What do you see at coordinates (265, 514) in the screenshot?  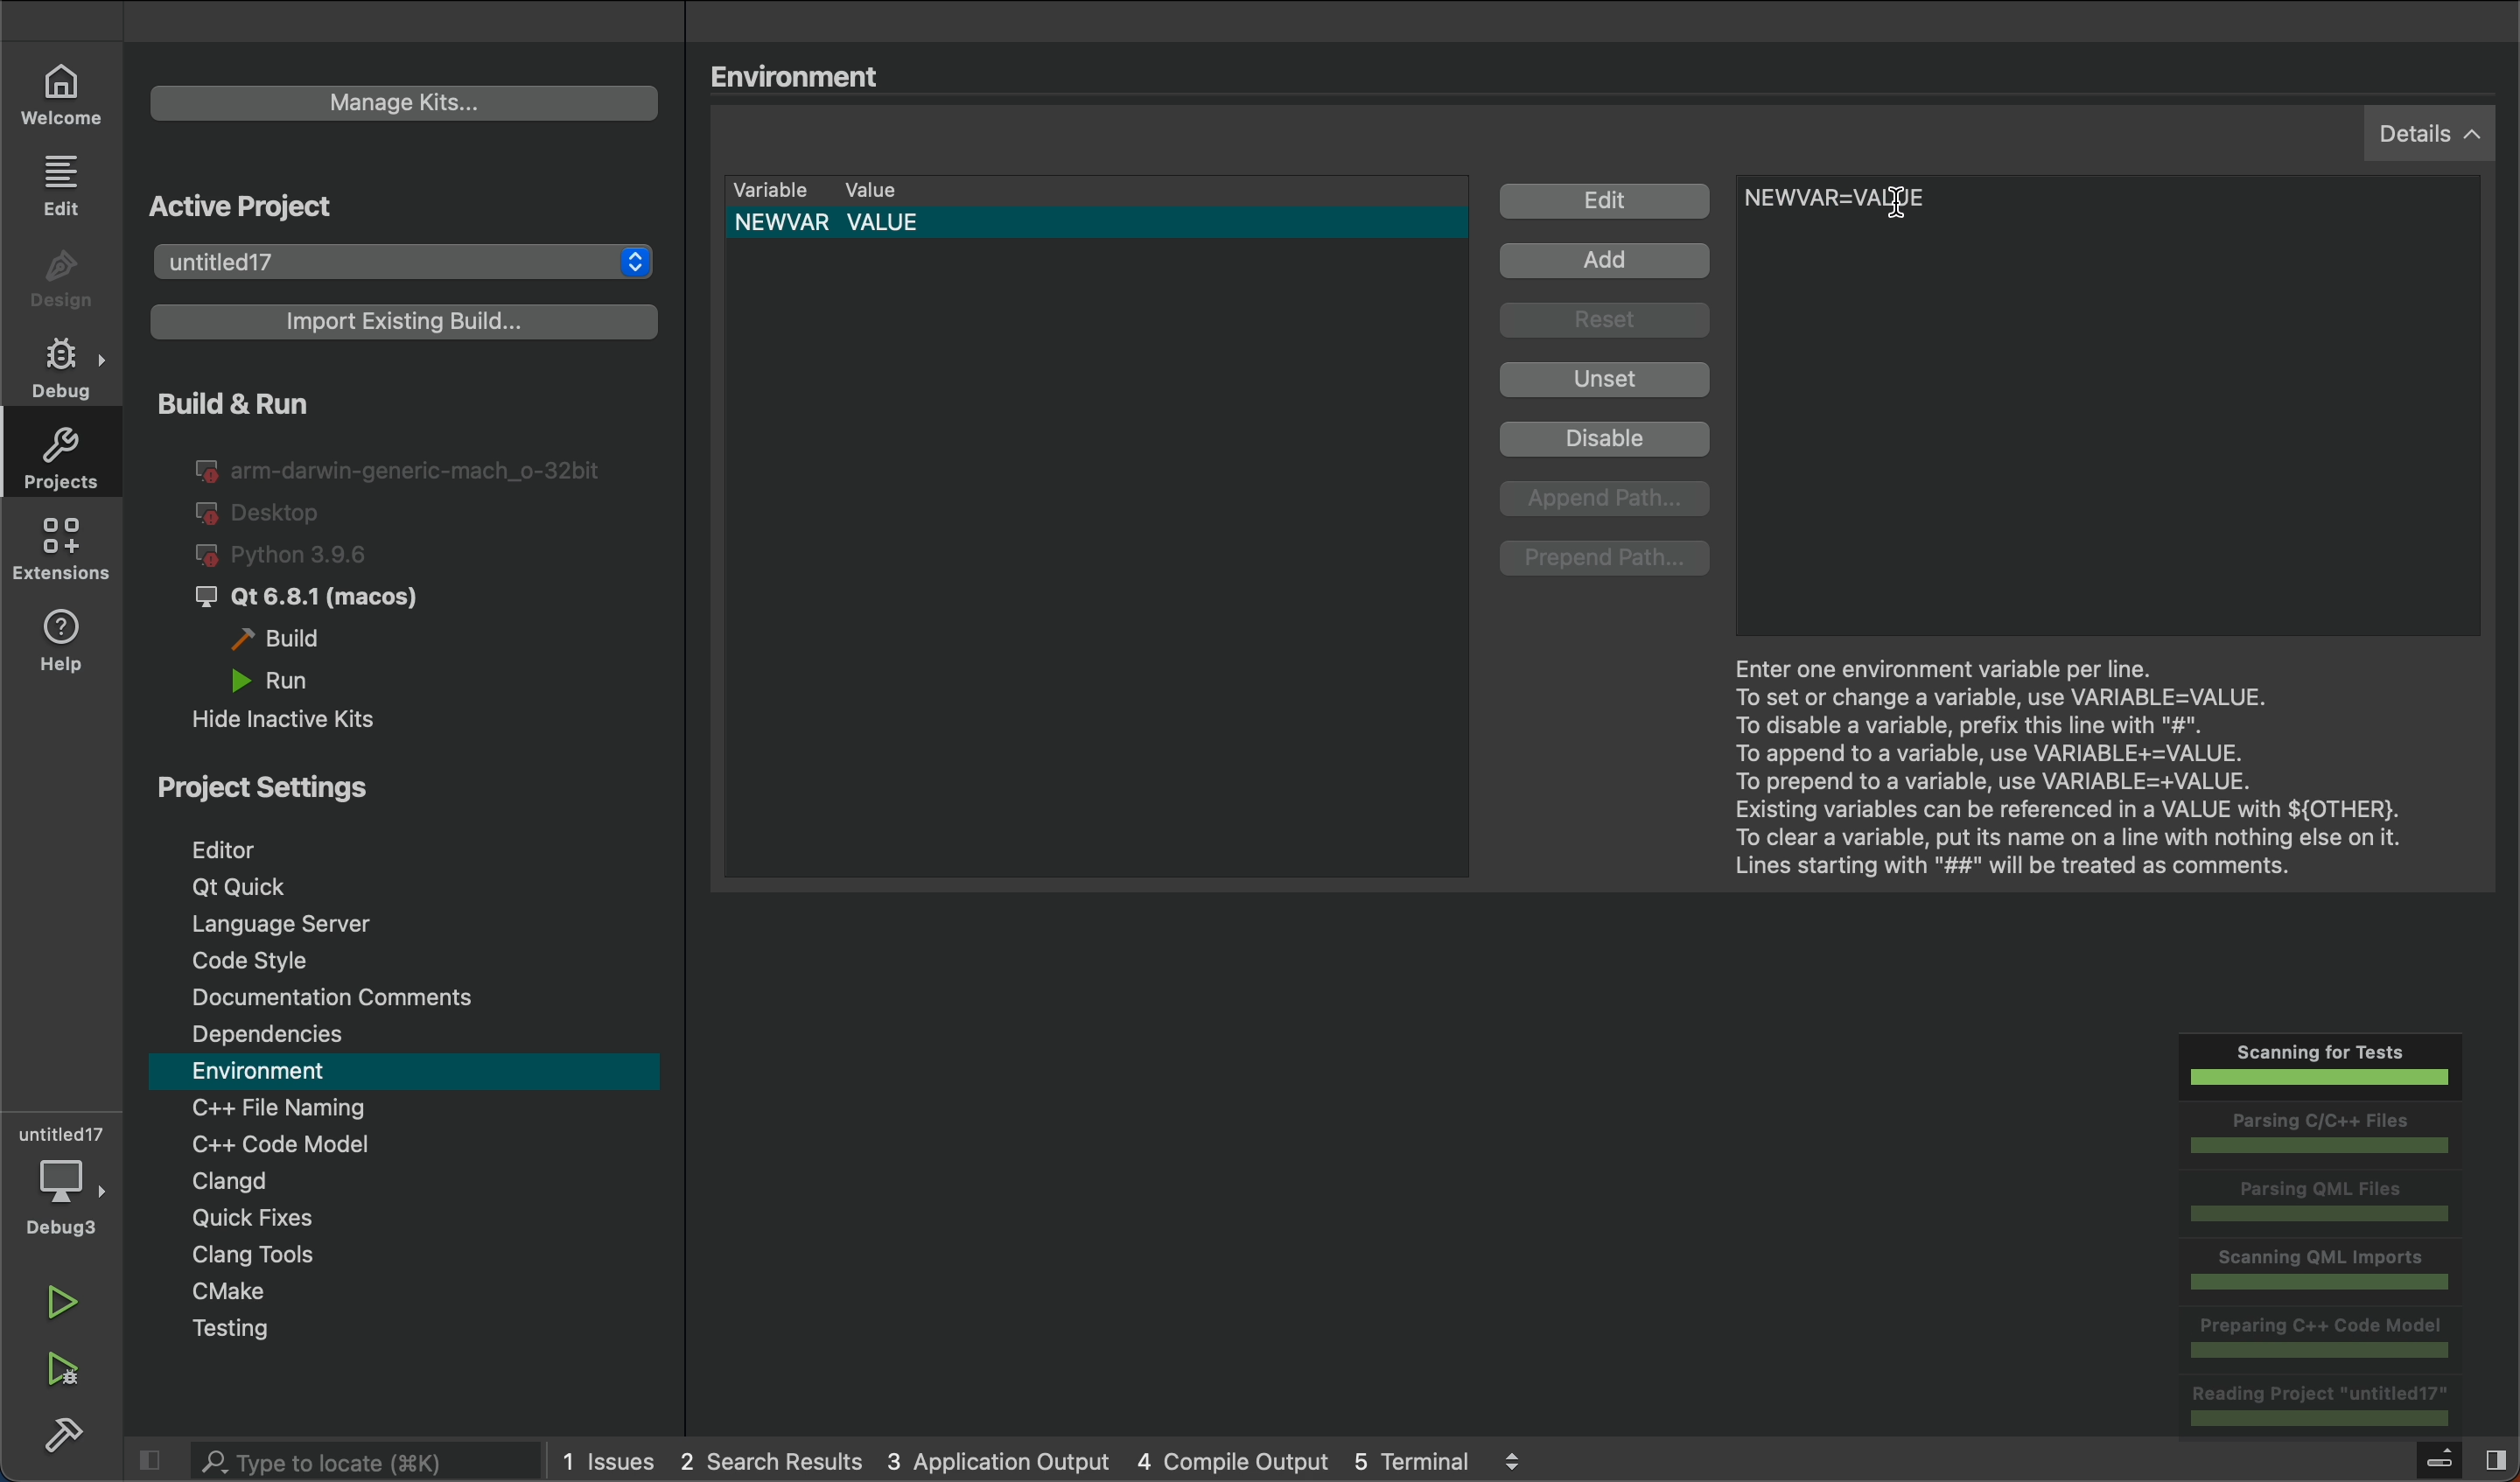 I see `desktop` at bounding box center [265, 514].